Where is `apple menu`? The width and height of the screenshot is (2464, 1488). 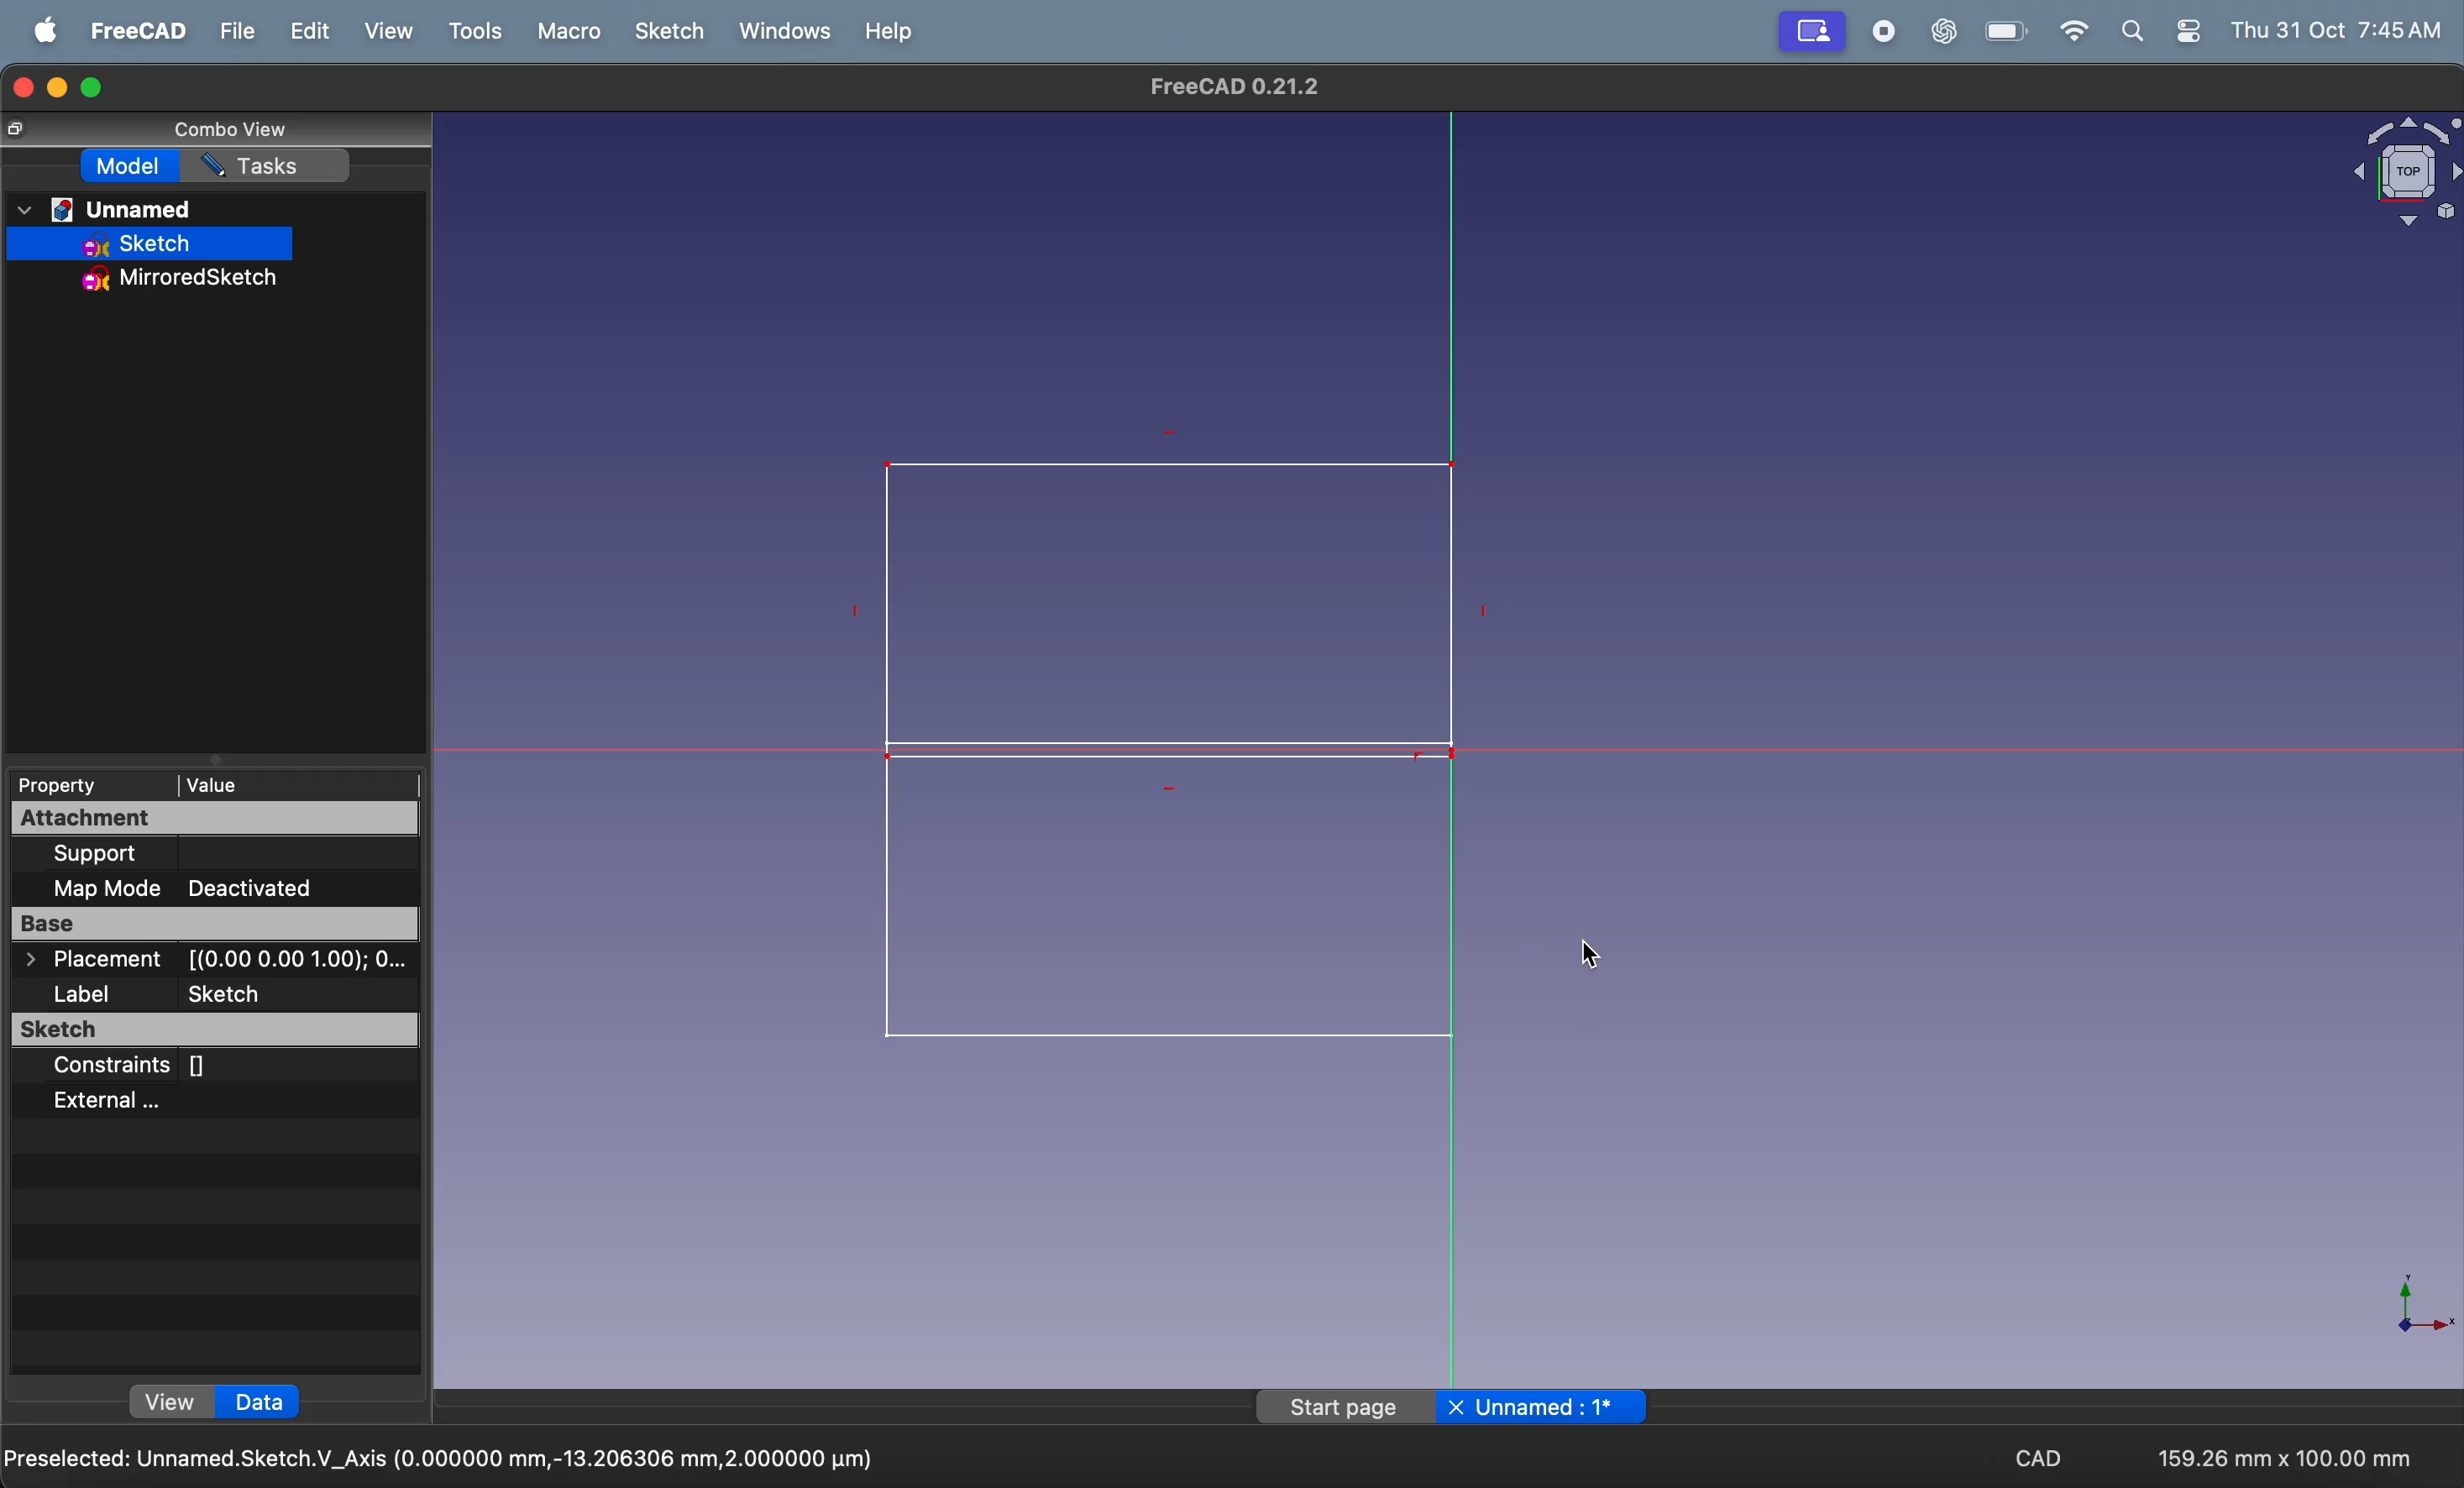
apple menu is located at coordinates (36, 32).